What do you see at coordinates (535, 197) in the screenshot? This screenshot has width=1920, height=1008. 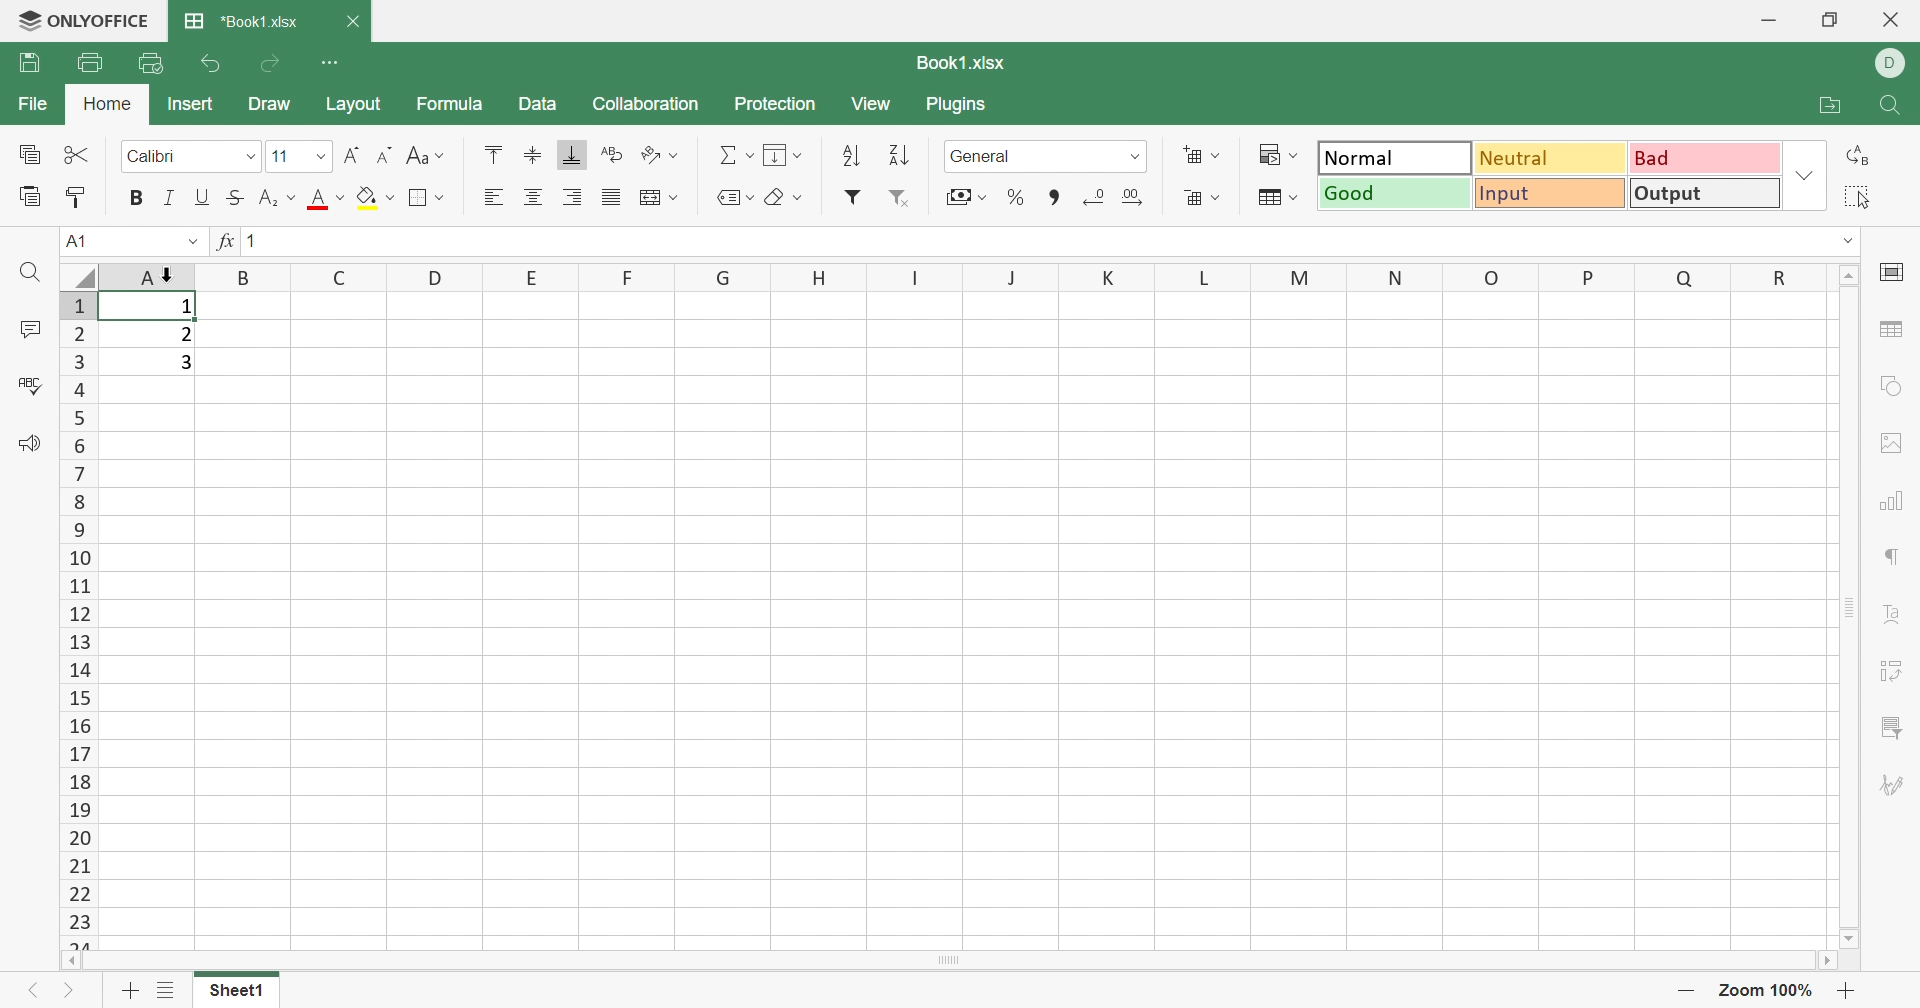 I see `Align middle` at bounding box center [535, 197].